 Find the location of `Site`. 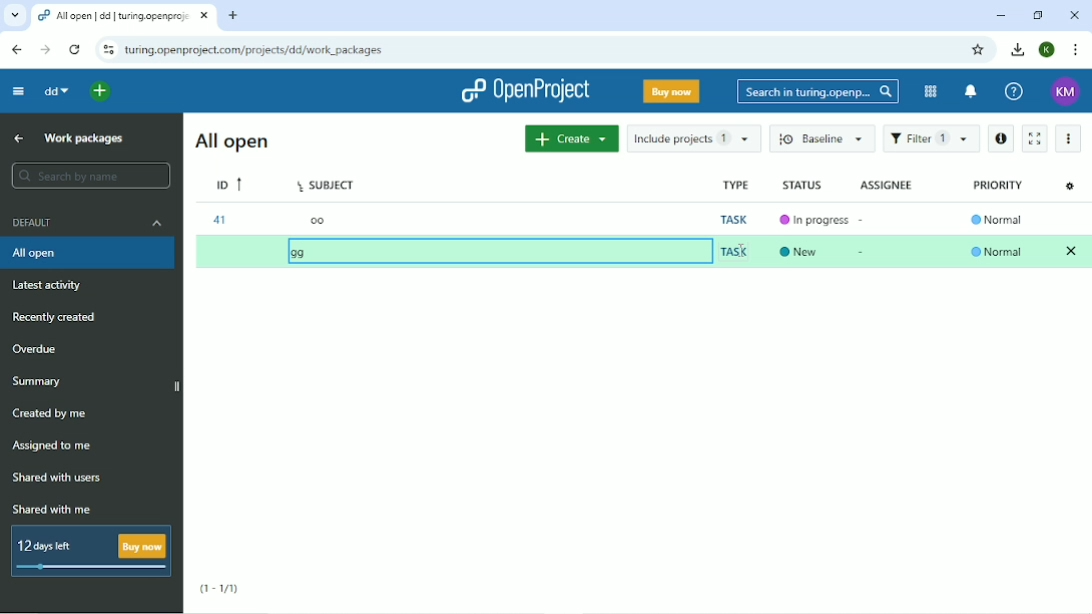

Site is located at coordinates (255, 51).